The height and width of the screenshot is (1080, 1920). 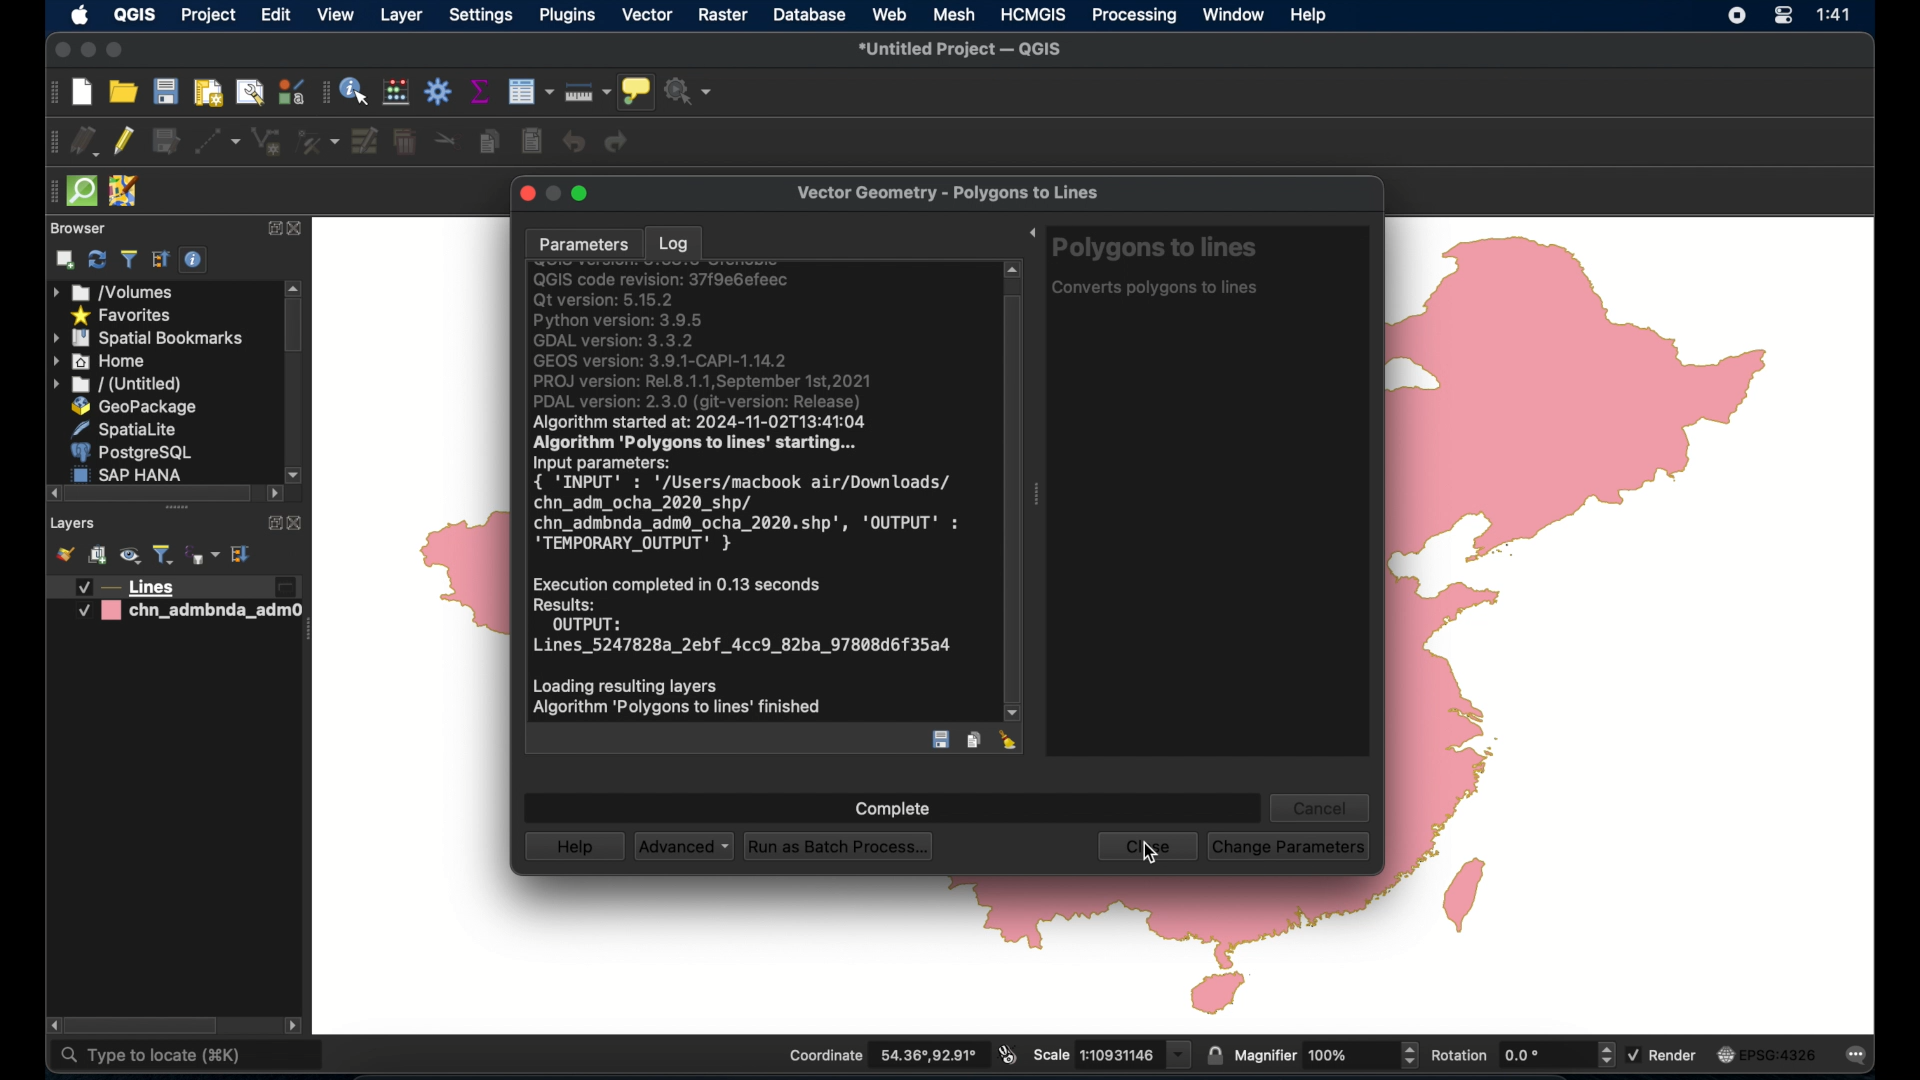 I want to click on complete, so click(x=896, y=810).